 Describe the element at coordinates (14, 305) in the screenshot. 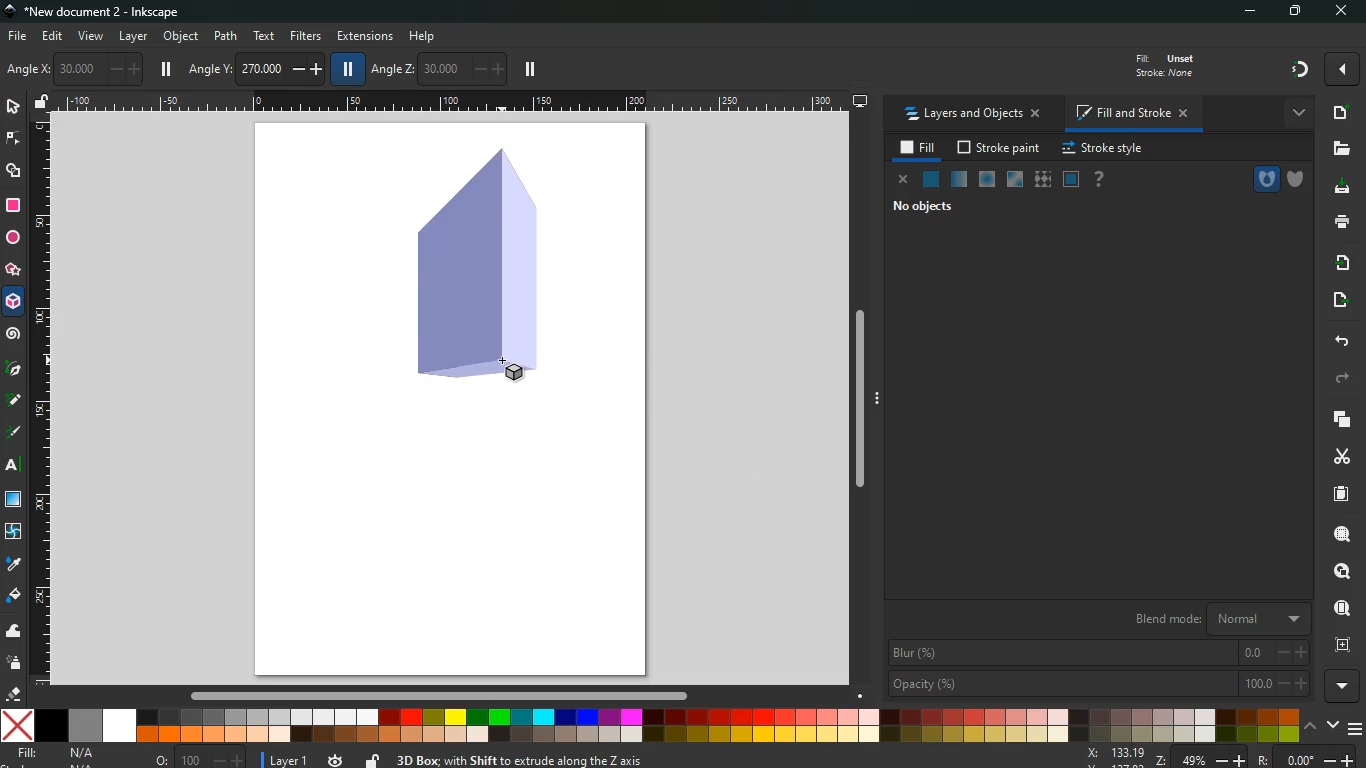

I see `3d box tool` at that location.